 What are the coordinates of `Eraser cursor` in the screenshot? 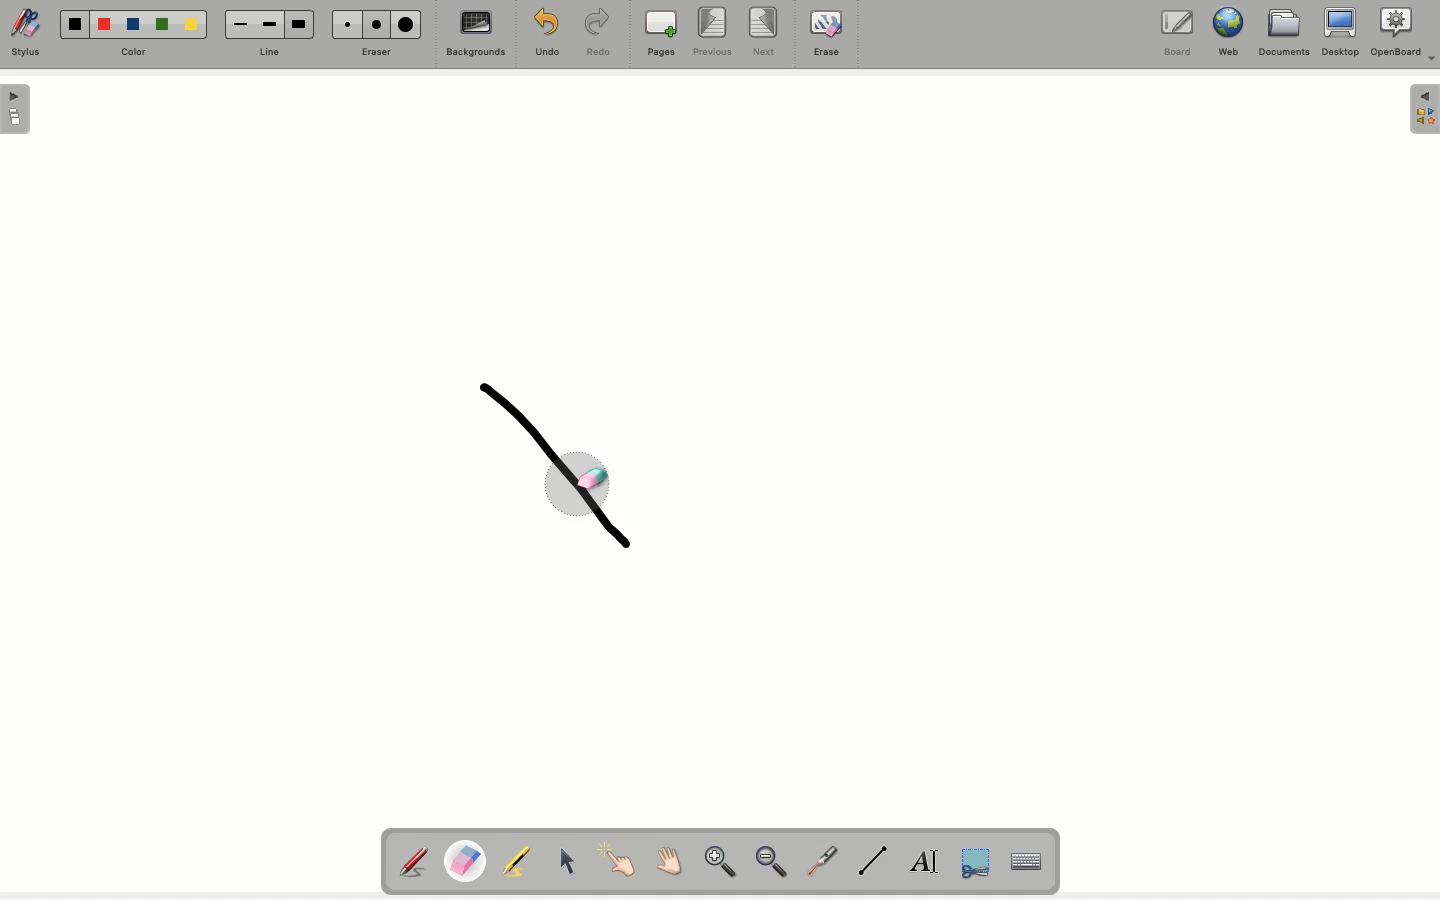 It's located at (580, 477).